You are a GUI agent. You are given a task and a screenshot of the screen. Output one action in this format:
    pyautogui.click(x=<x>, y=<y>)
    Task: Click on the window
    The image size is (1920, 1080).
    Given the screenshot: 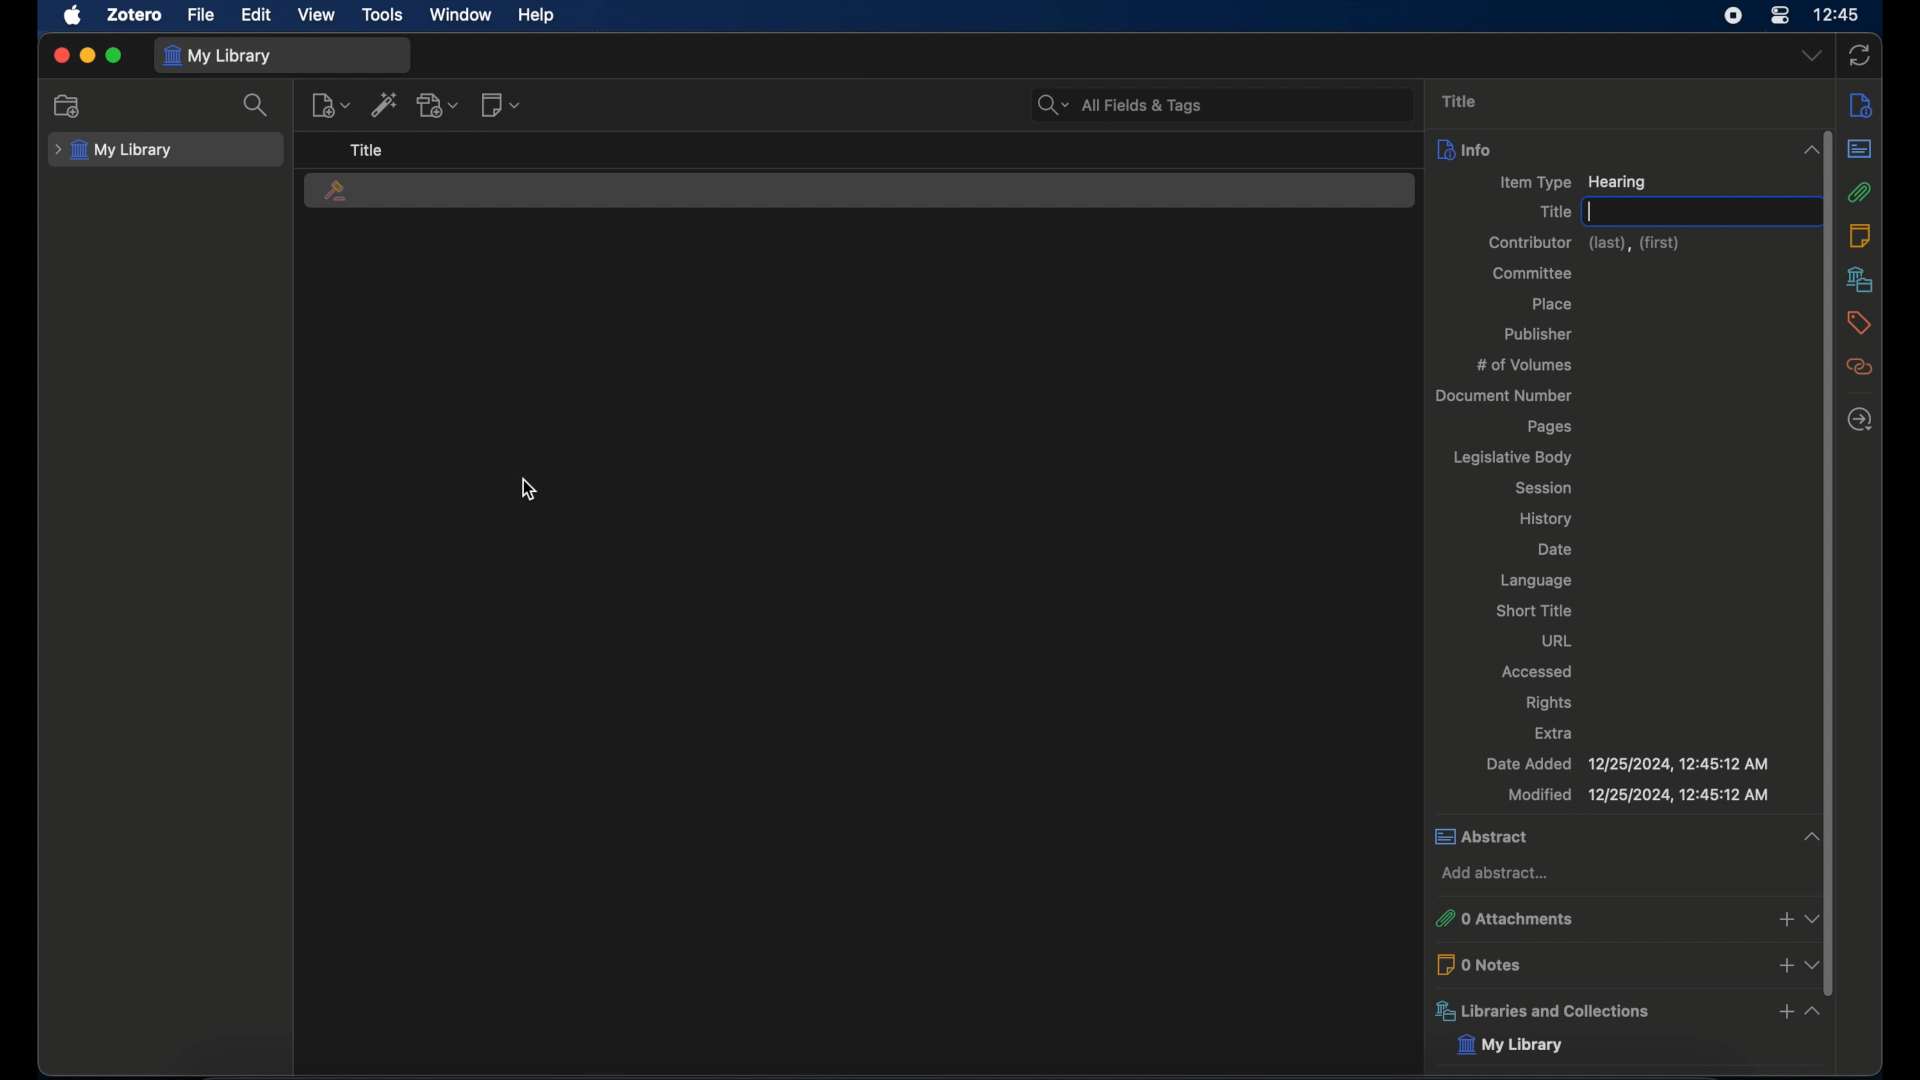 What is the action you would take?
    pyautogui.click(x=462, y=14)
    